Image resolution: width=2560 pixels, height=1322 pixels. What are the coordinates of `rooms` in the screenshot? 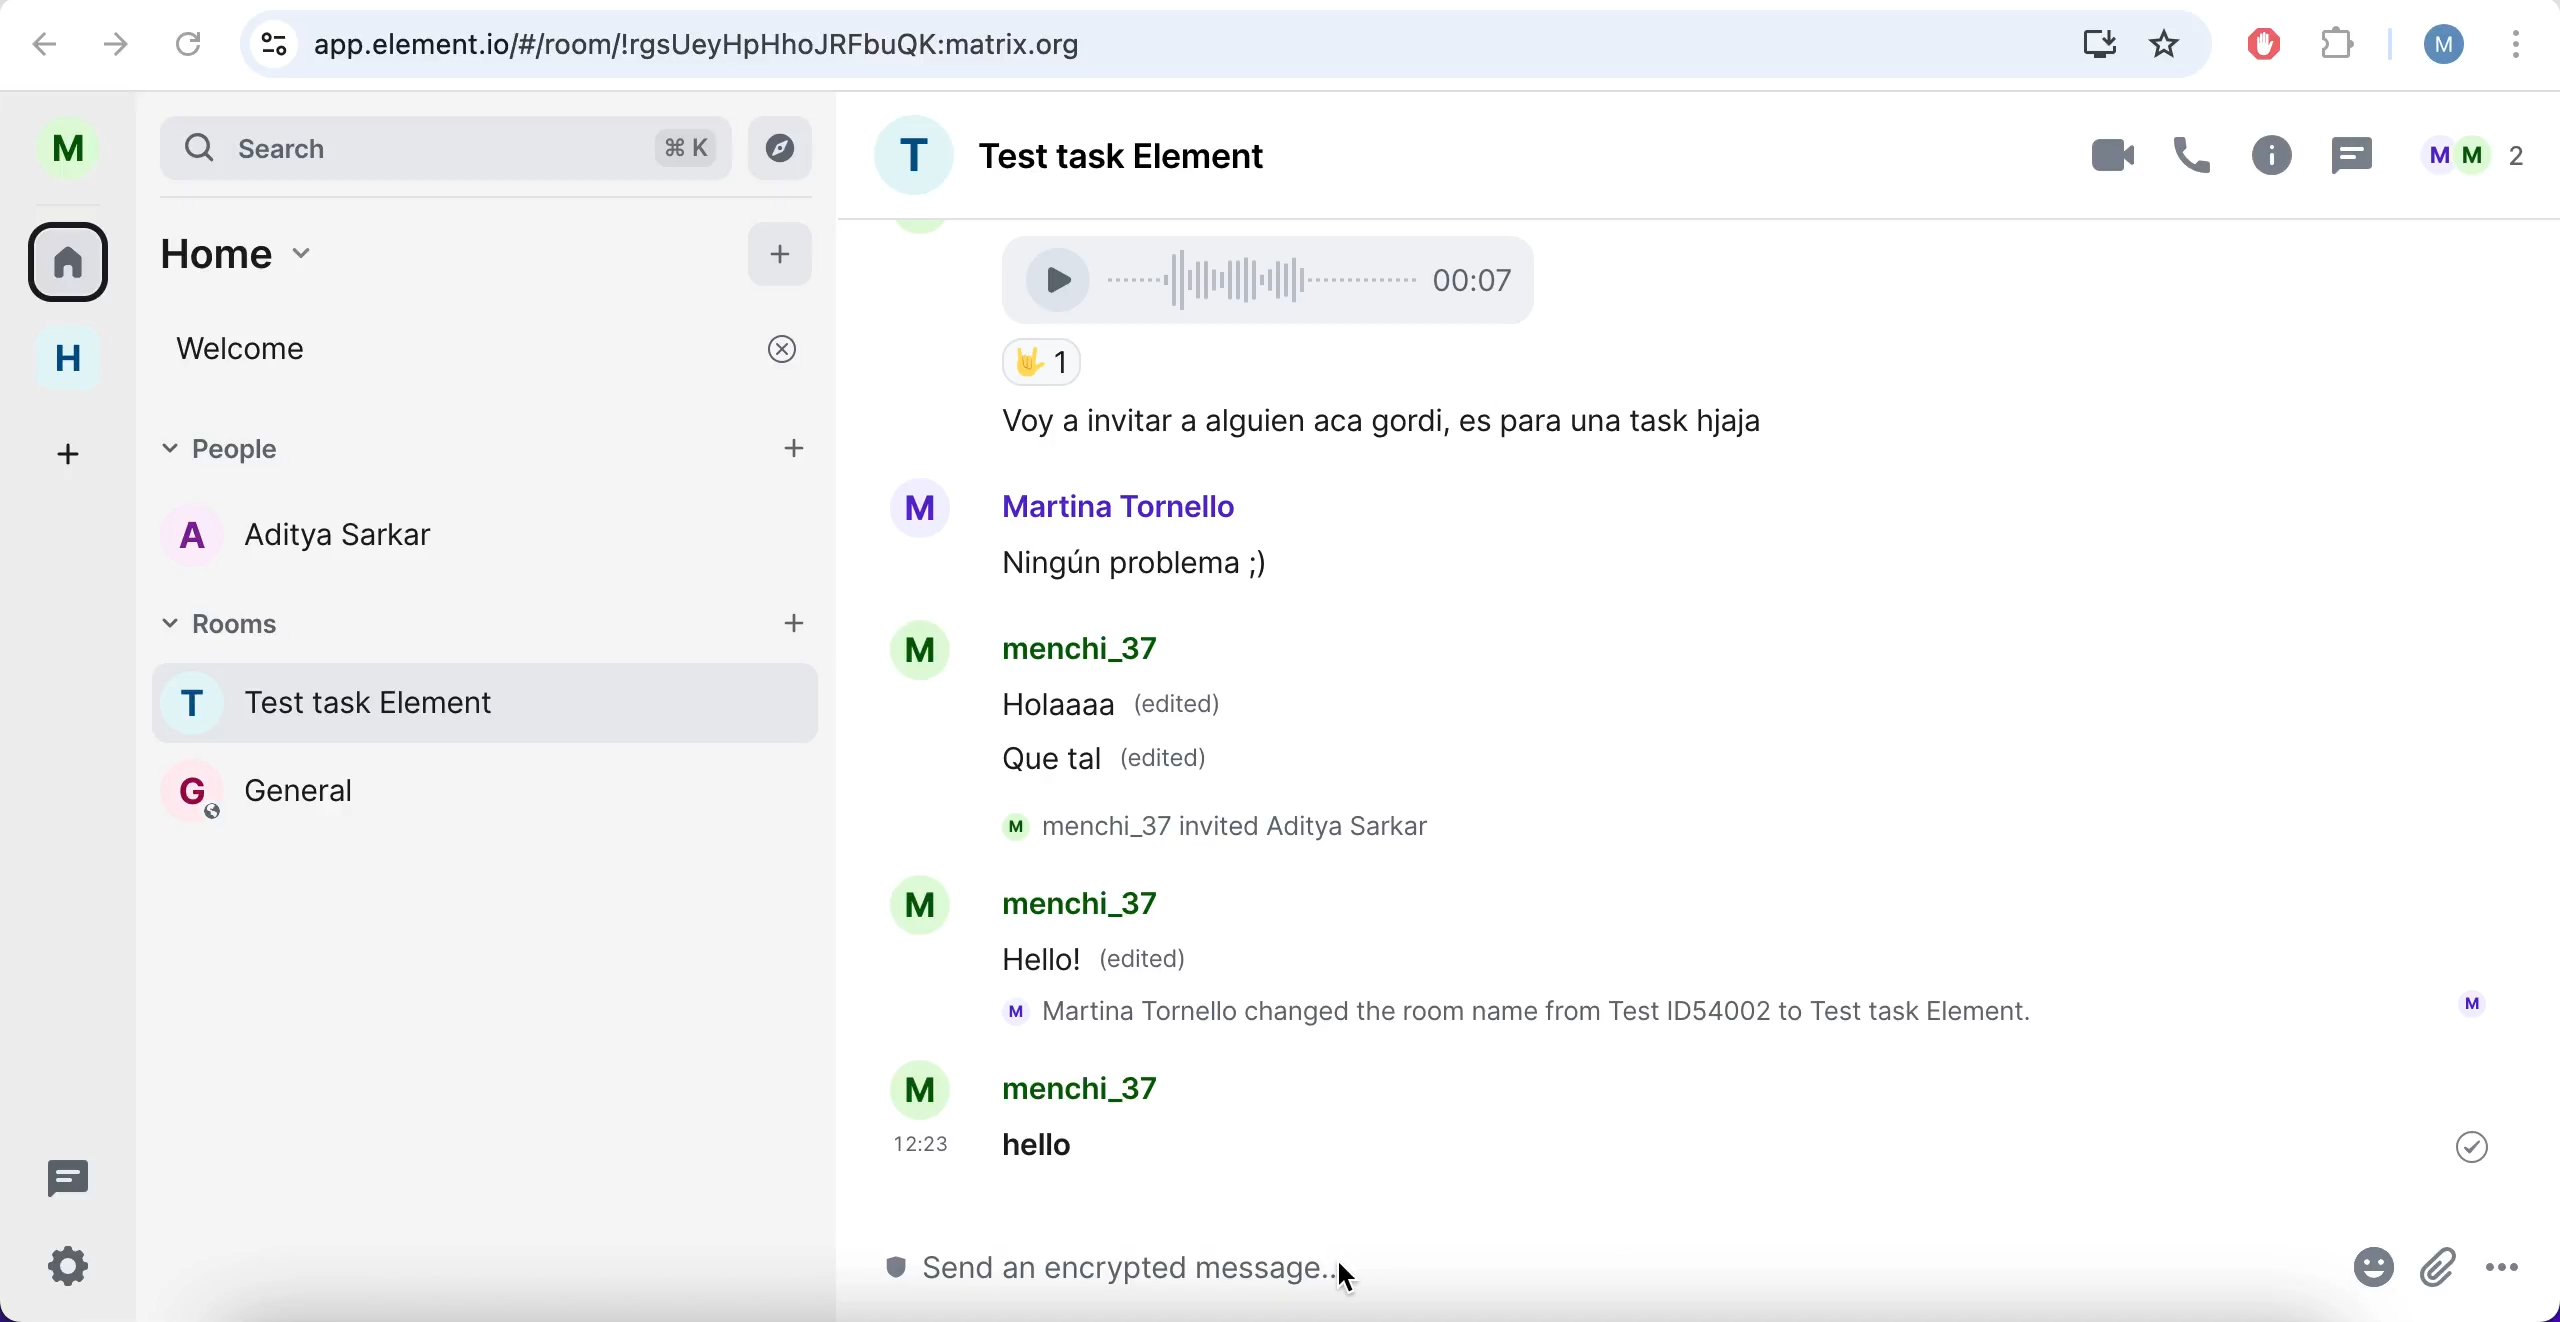 It's located at (75, 260).